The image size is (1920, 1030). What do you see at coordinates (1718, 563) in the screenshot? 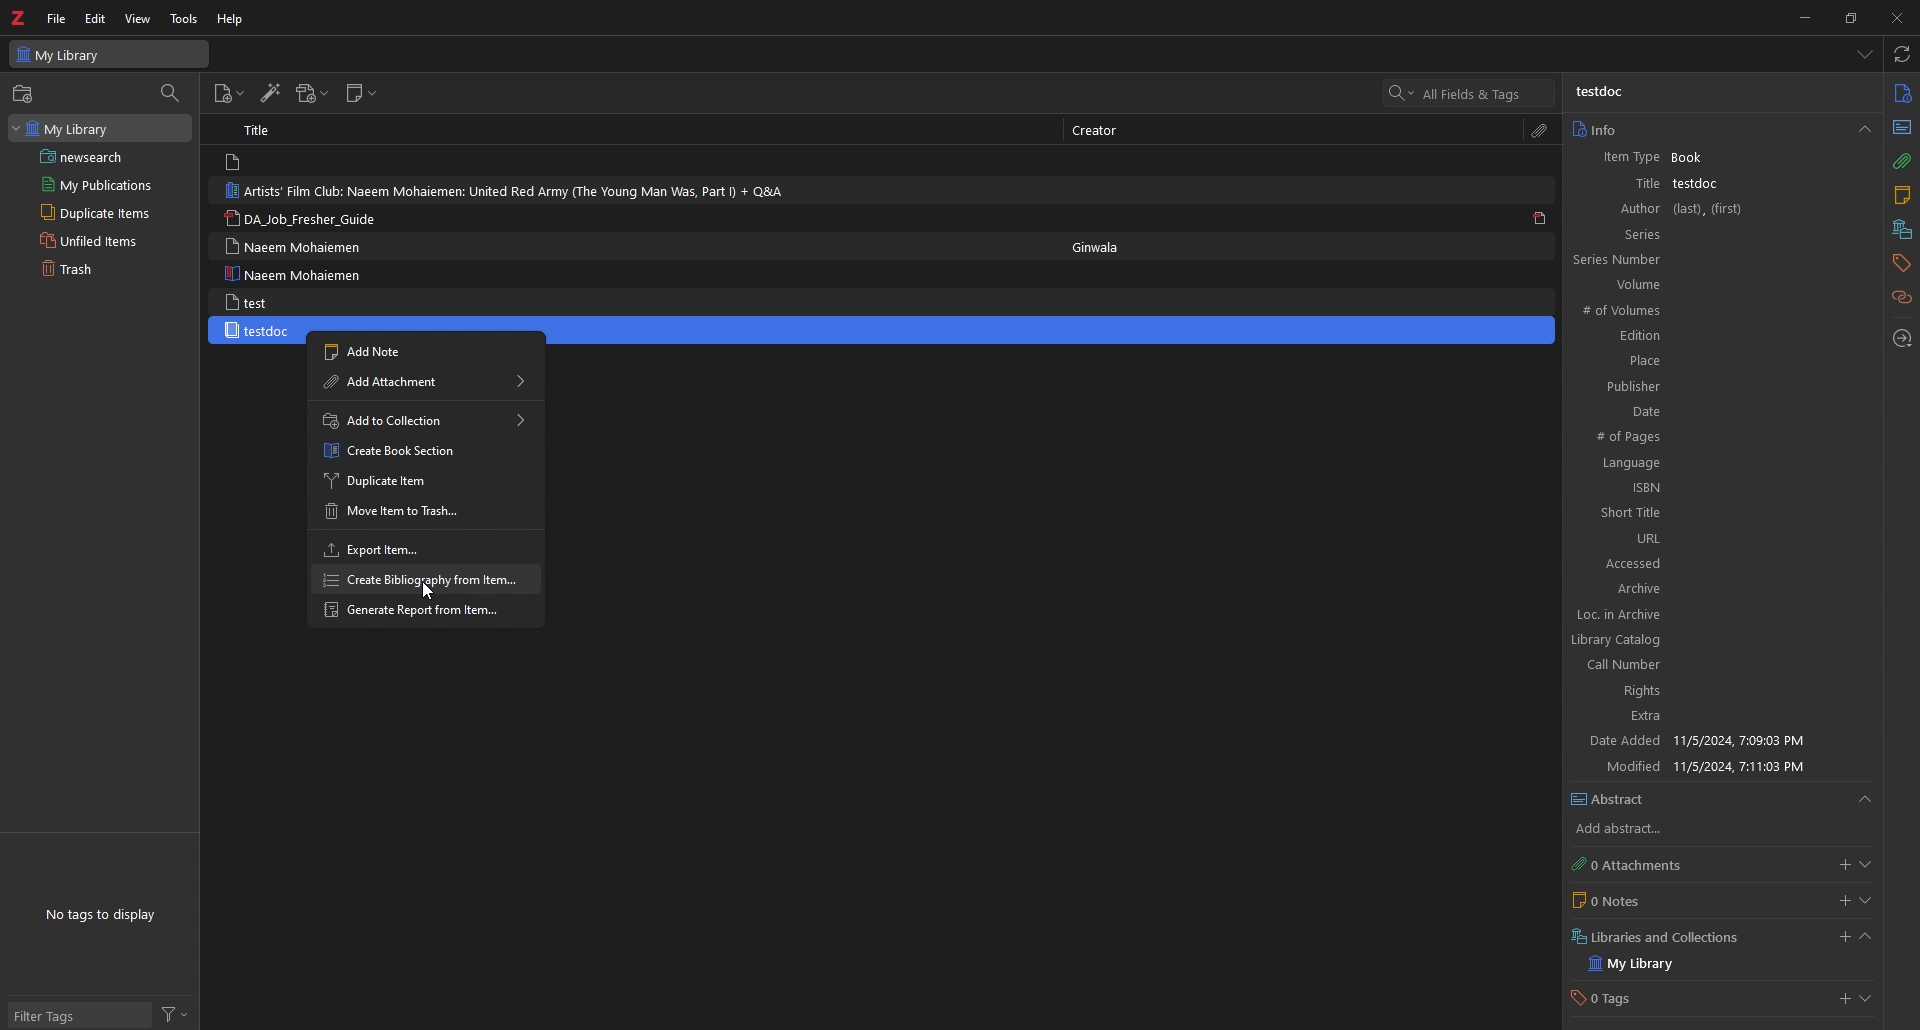
I see `Accessed` at bounding box center [1718, 563].